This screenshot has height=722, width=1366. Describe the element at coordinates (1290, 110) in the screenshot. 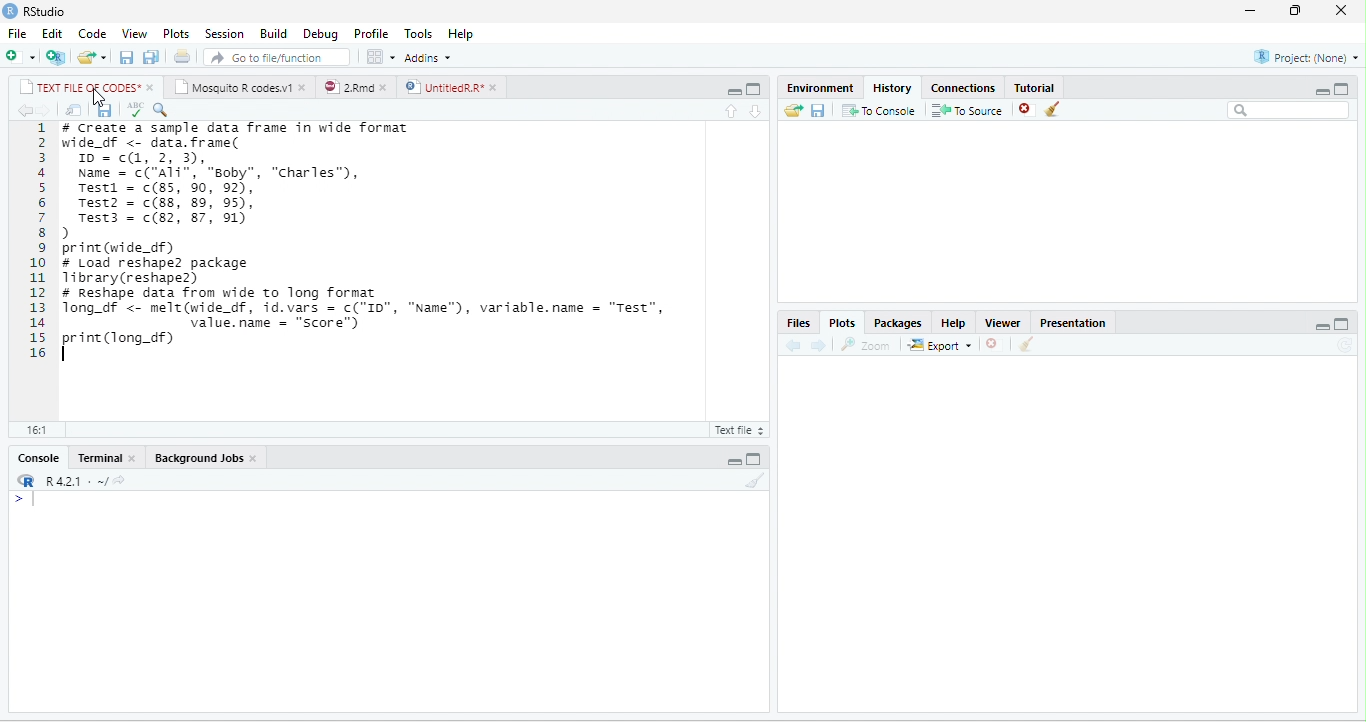

I see `search bar` at that location.